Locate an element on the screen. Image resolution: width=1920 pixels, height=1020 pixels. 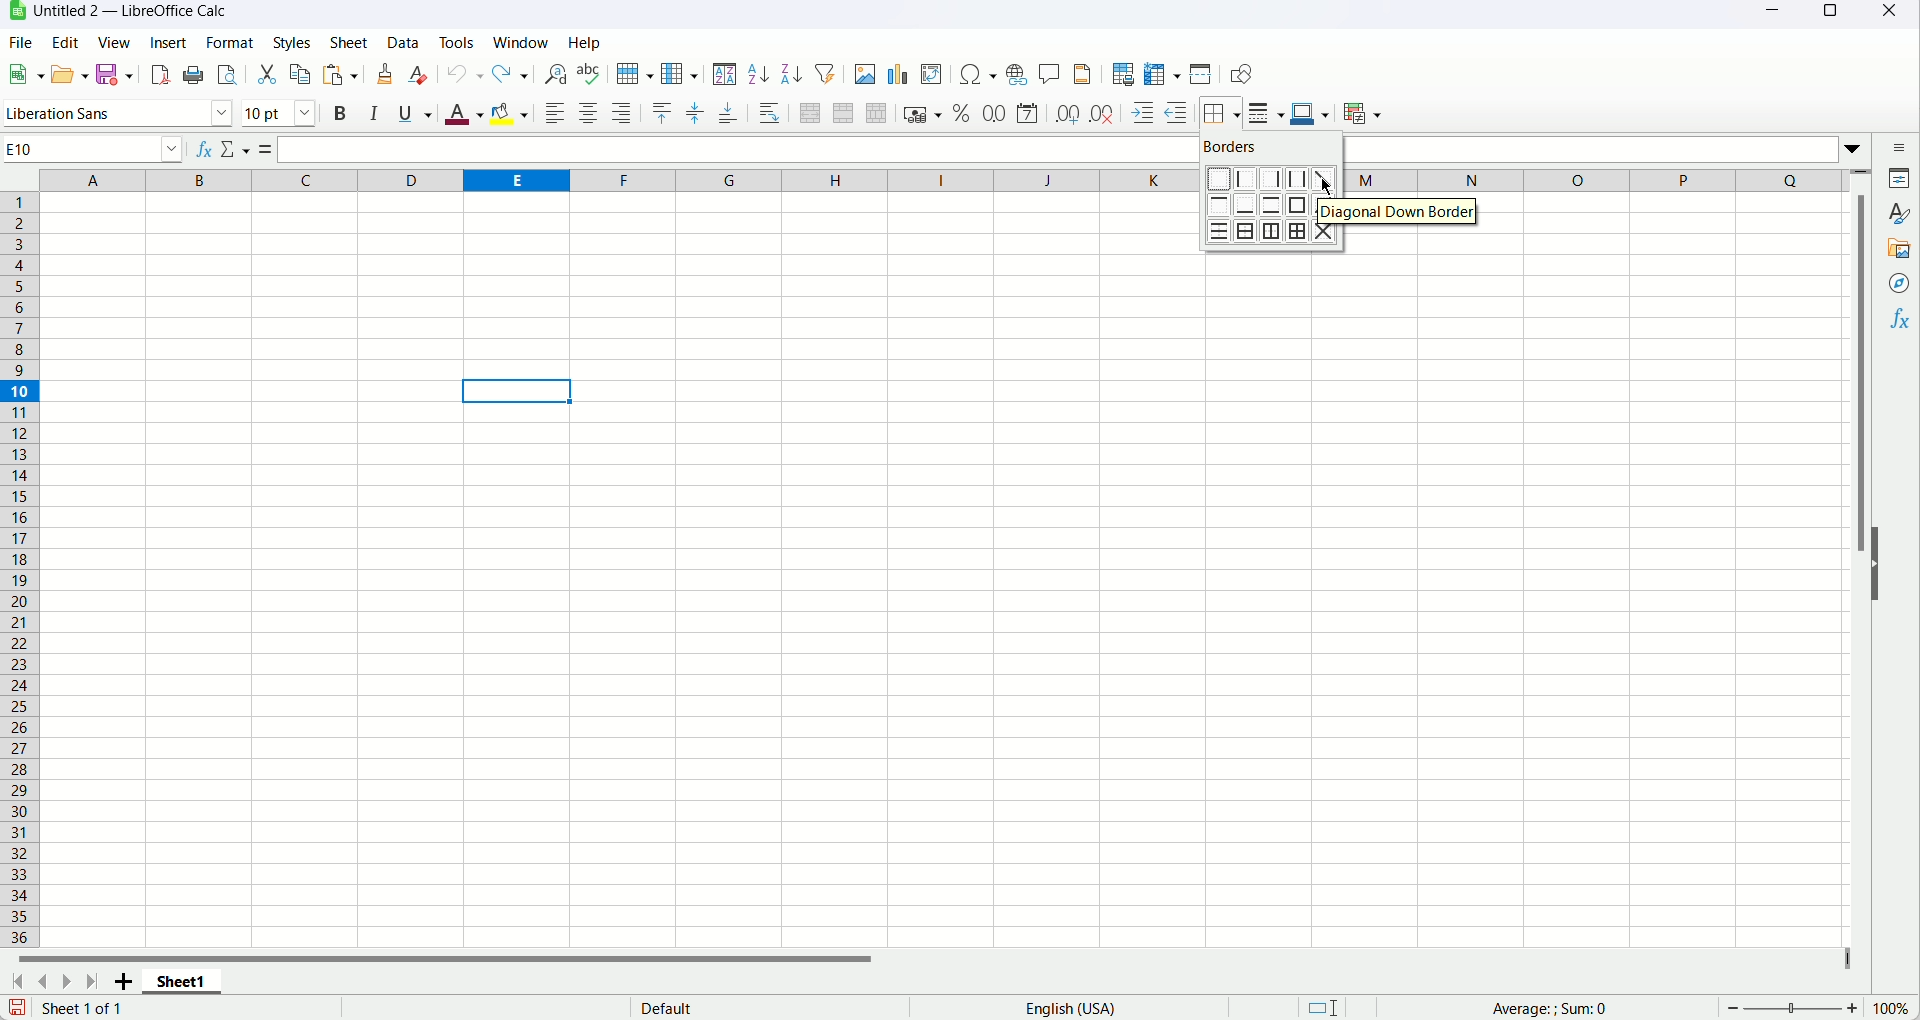
Vertical scroll bar is located at coordinates (1858, 558).